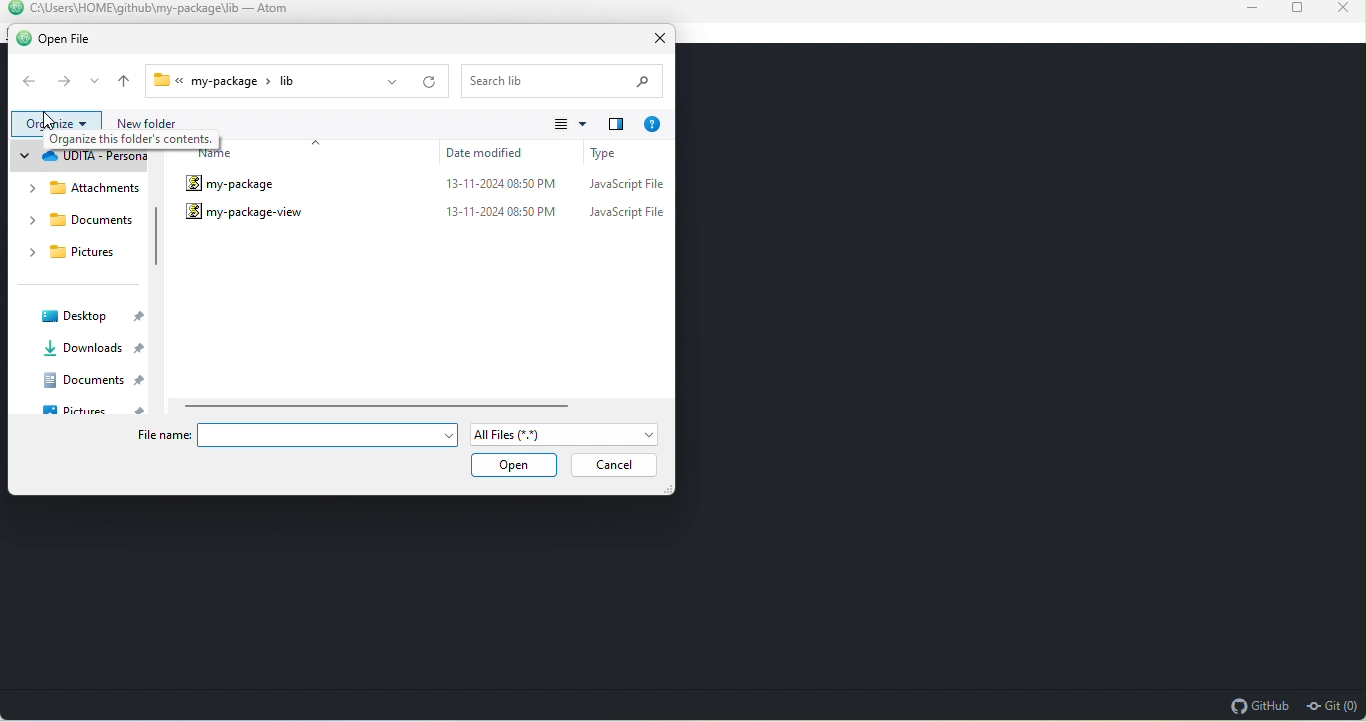  I want to click on name, so click(229, 156).